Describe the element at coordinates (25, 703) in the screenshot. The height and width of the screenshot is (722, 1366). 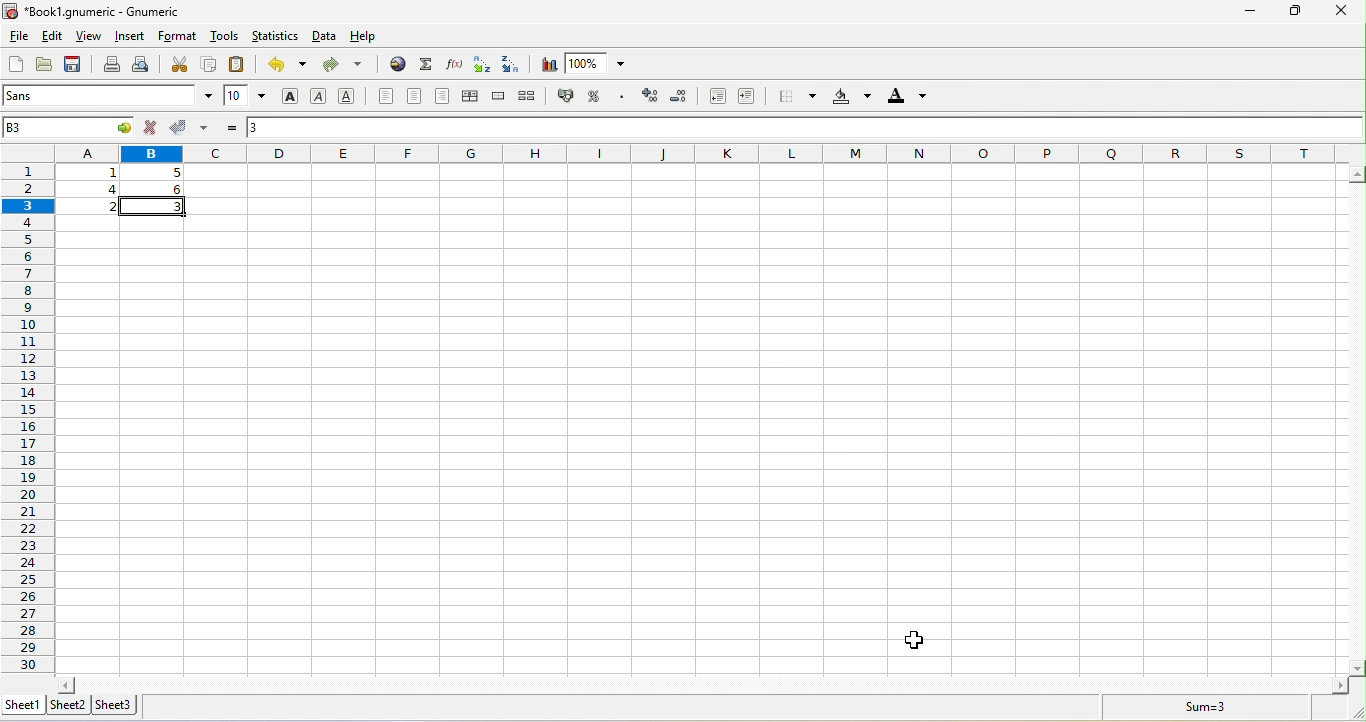
I see `sheet 1` at that location.